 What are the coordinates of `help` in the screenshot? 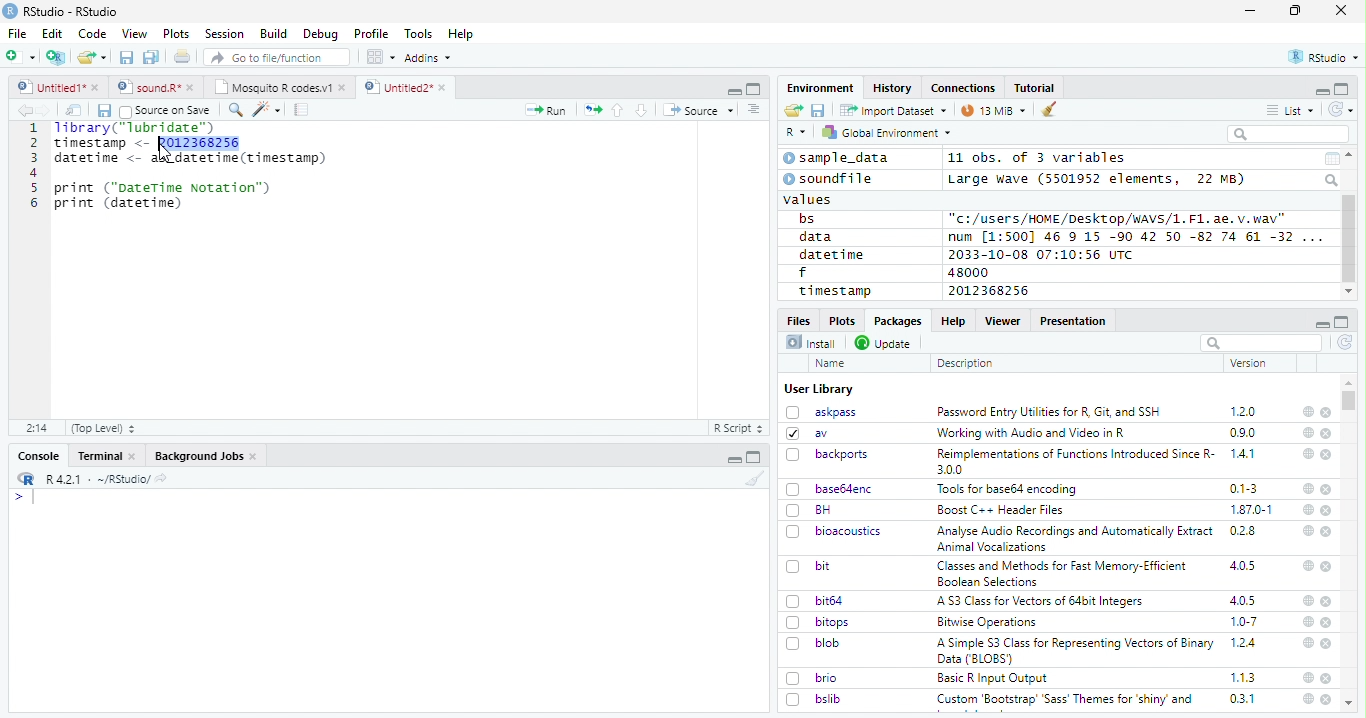 It's located at (1308, 677).